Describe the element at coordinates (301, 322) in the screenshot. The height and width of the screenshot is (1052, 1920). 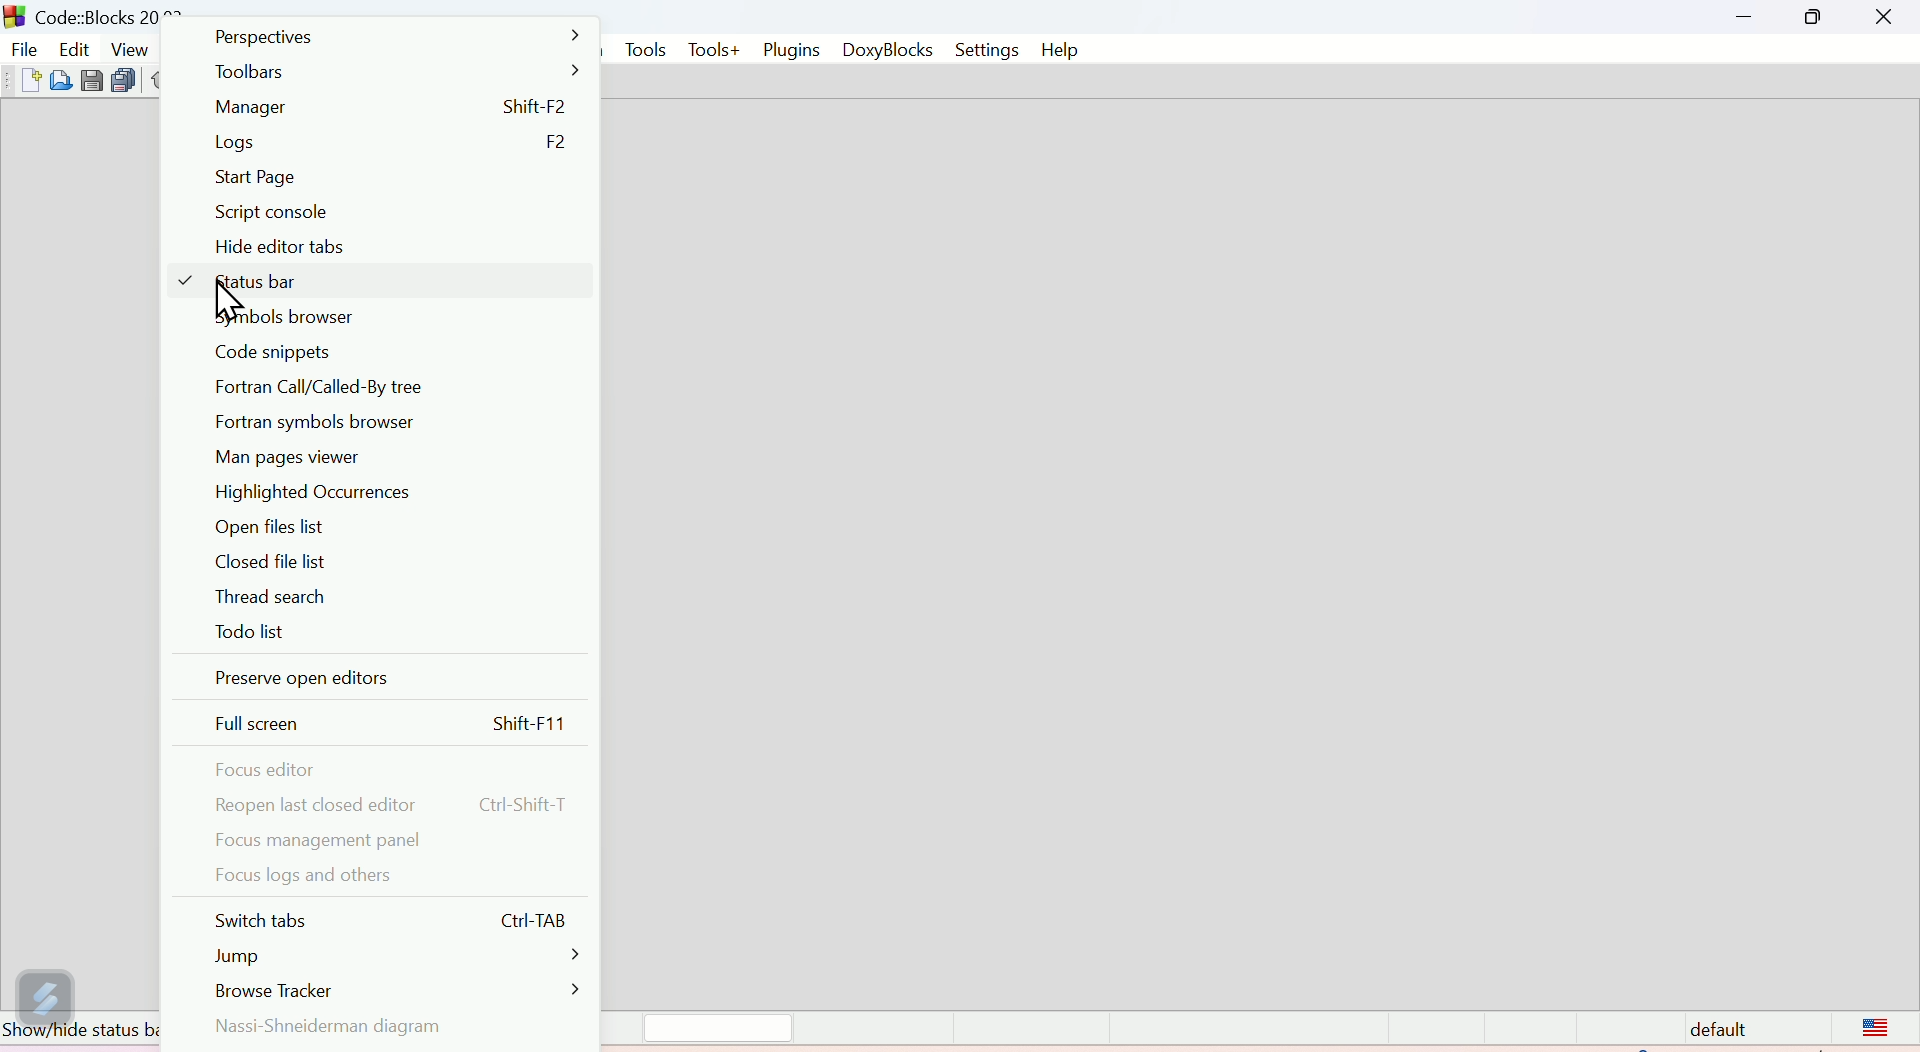
I see `Symbol browser` at that location.